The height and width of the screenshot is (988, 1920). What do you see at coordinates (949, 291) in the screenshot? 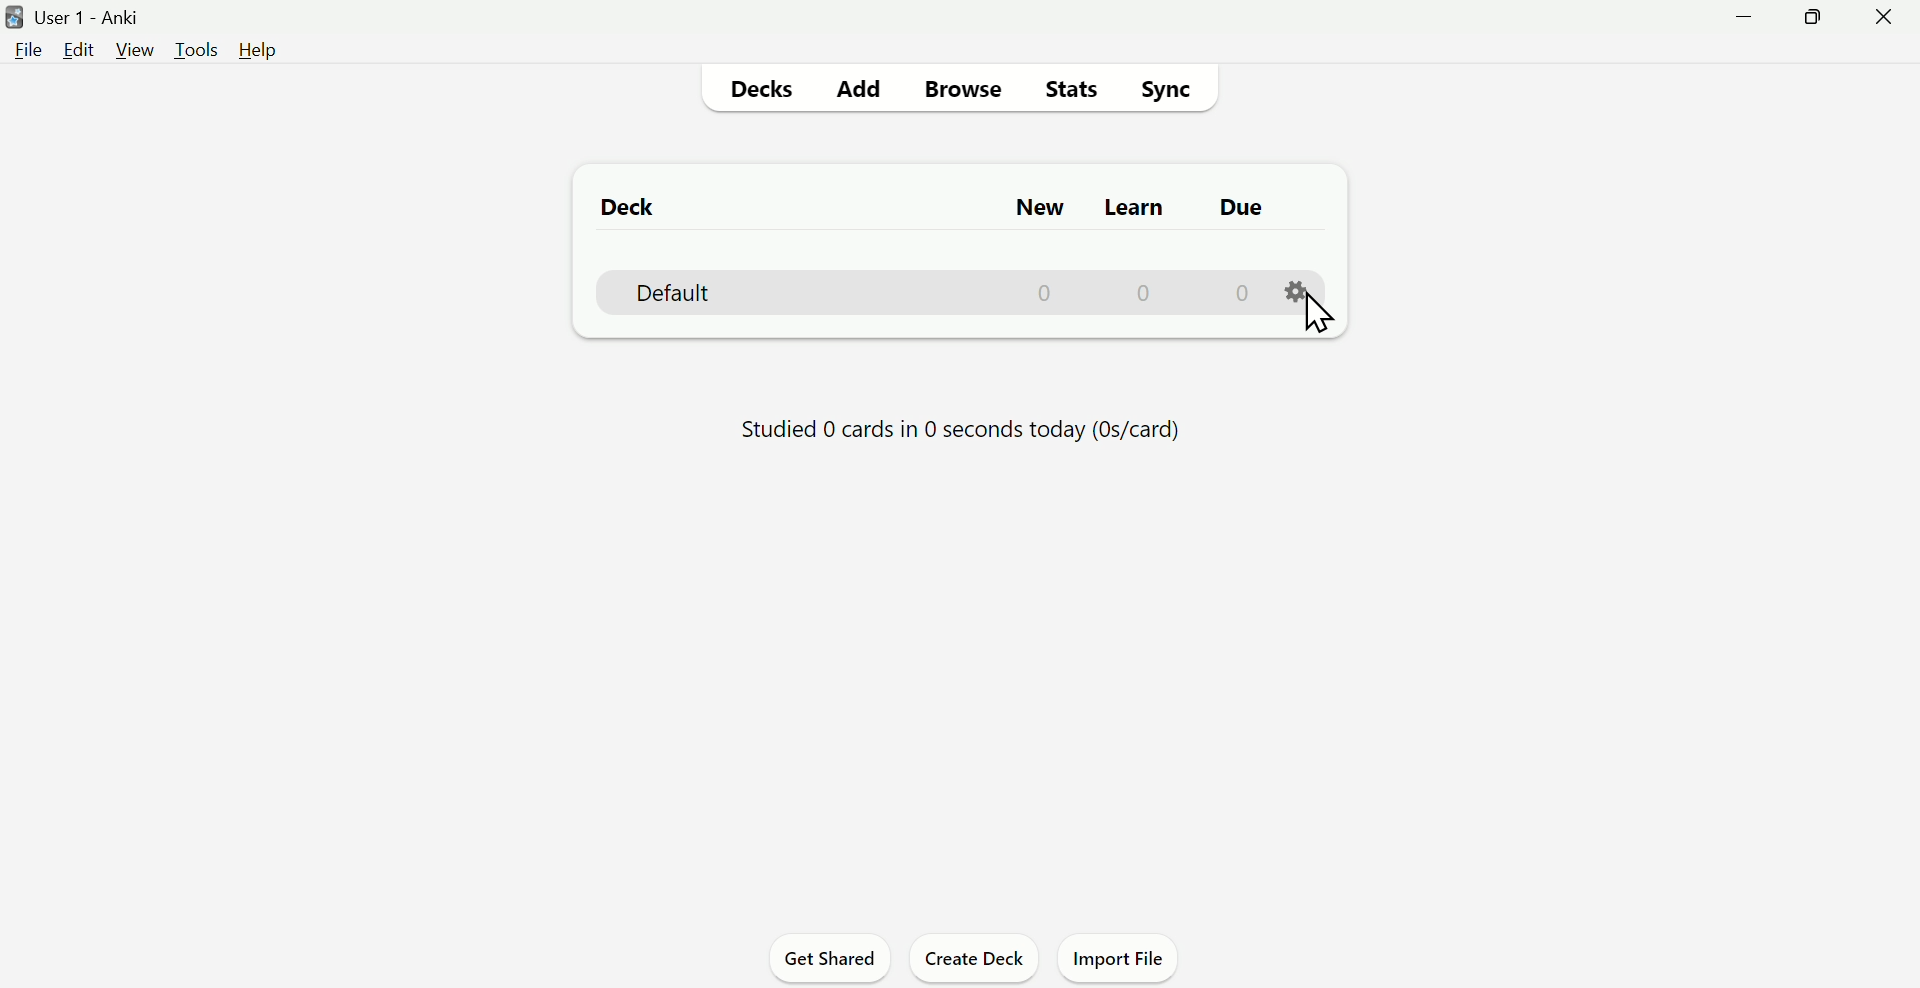
I see `Deck` at bounding box center [949, 291].